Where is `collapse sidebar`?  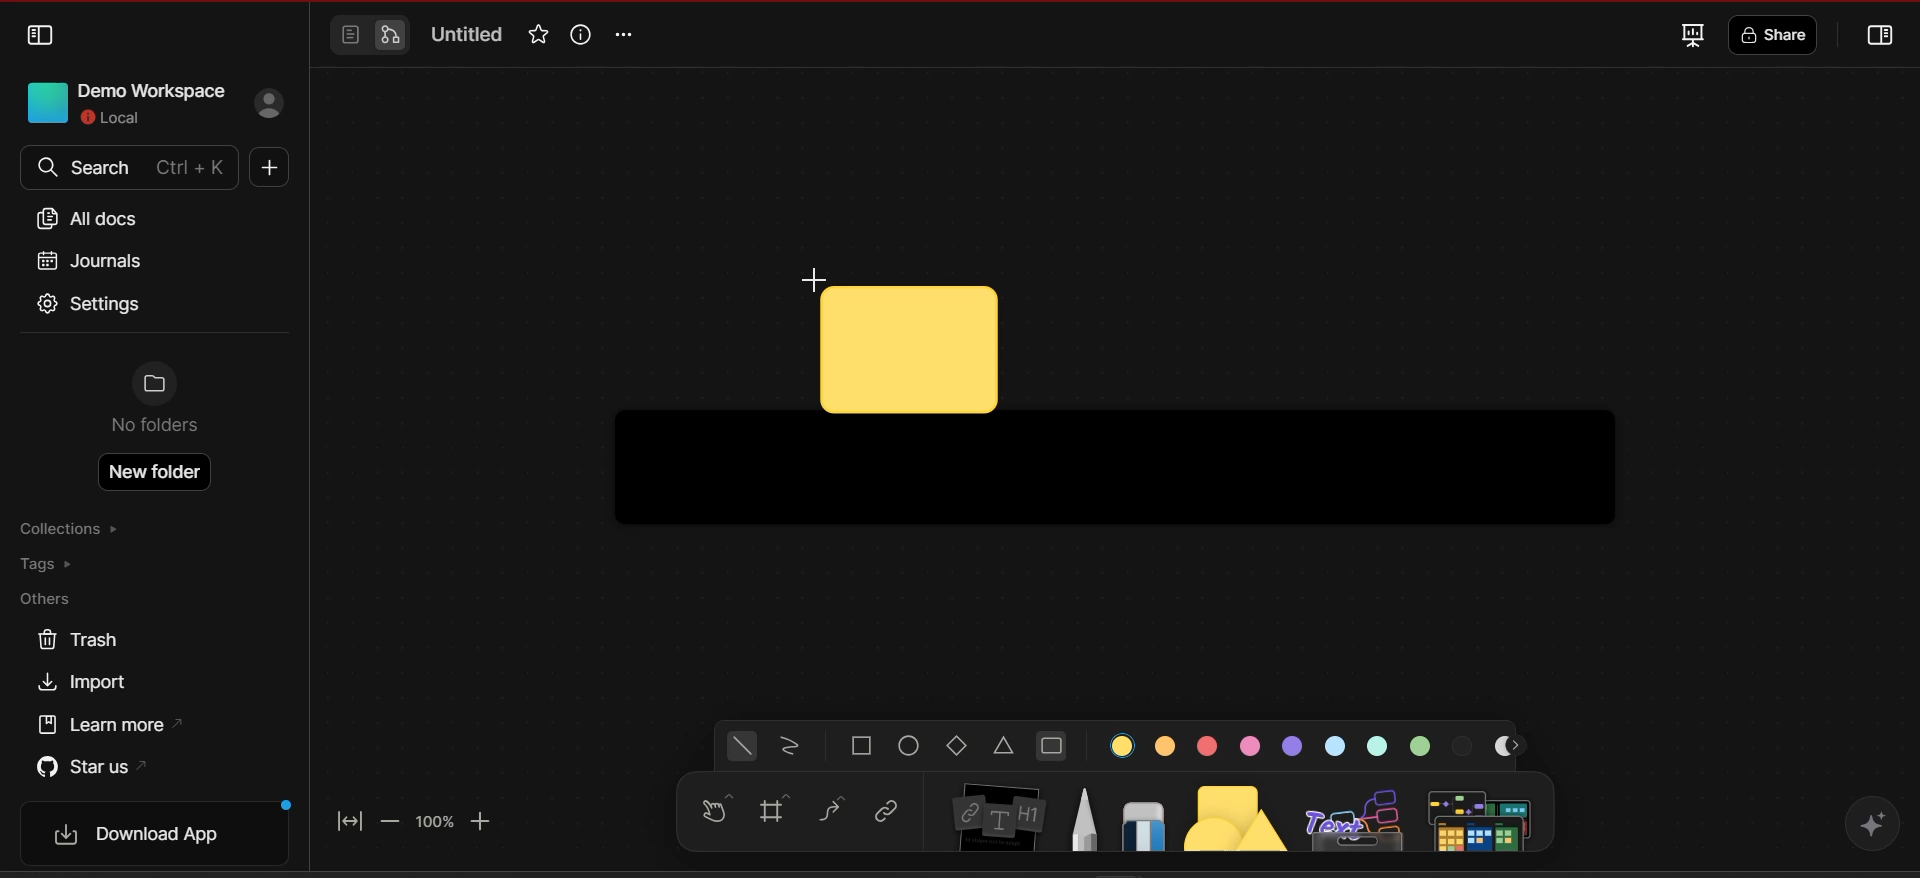
collapse sidebar is located at coordinates (41, 36).